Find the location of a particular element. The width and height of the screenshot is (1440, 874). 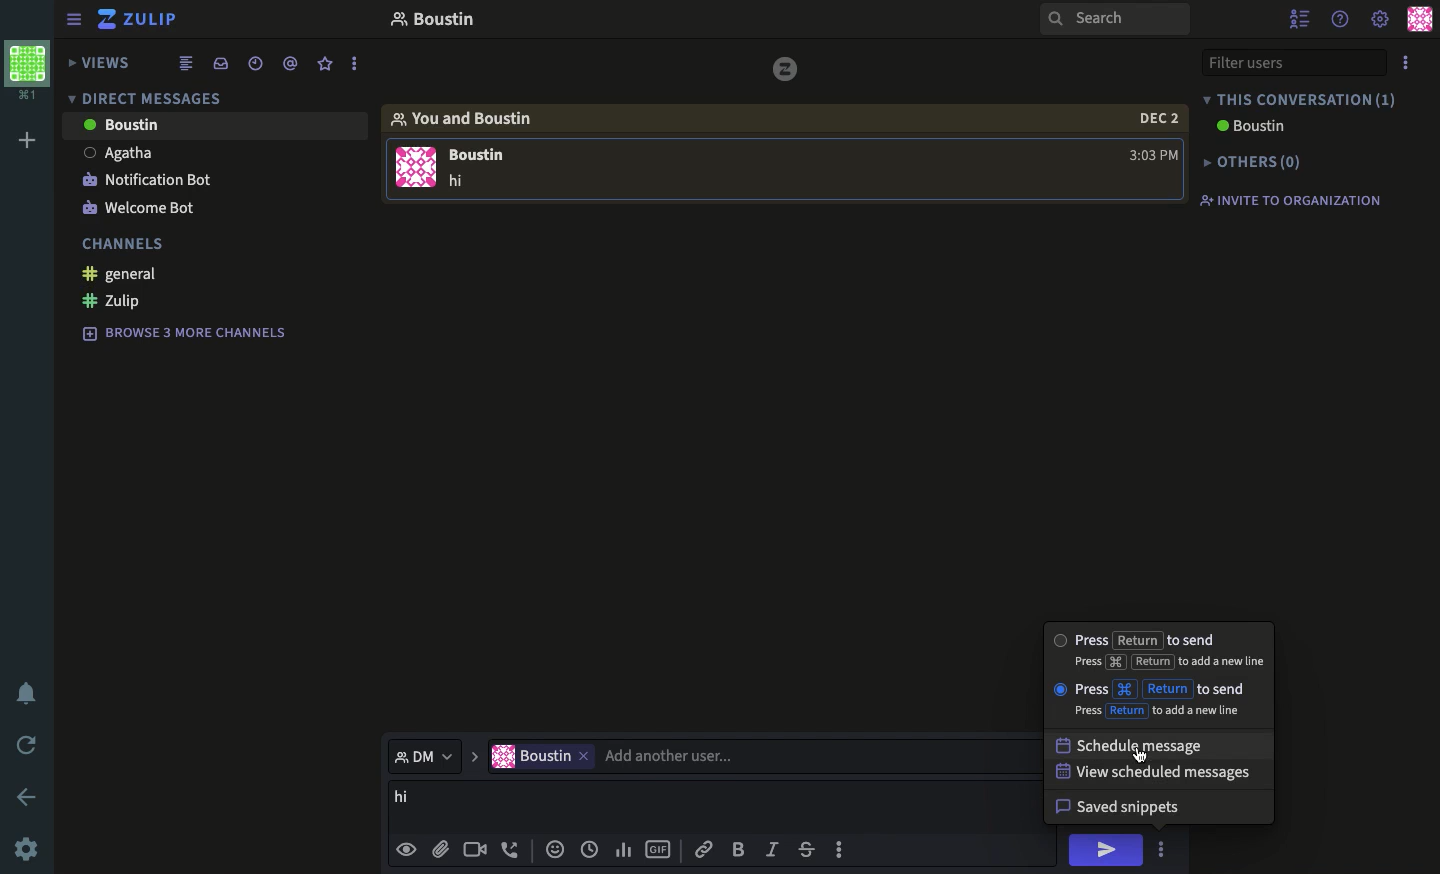

options is located at coordinates (844, 852).